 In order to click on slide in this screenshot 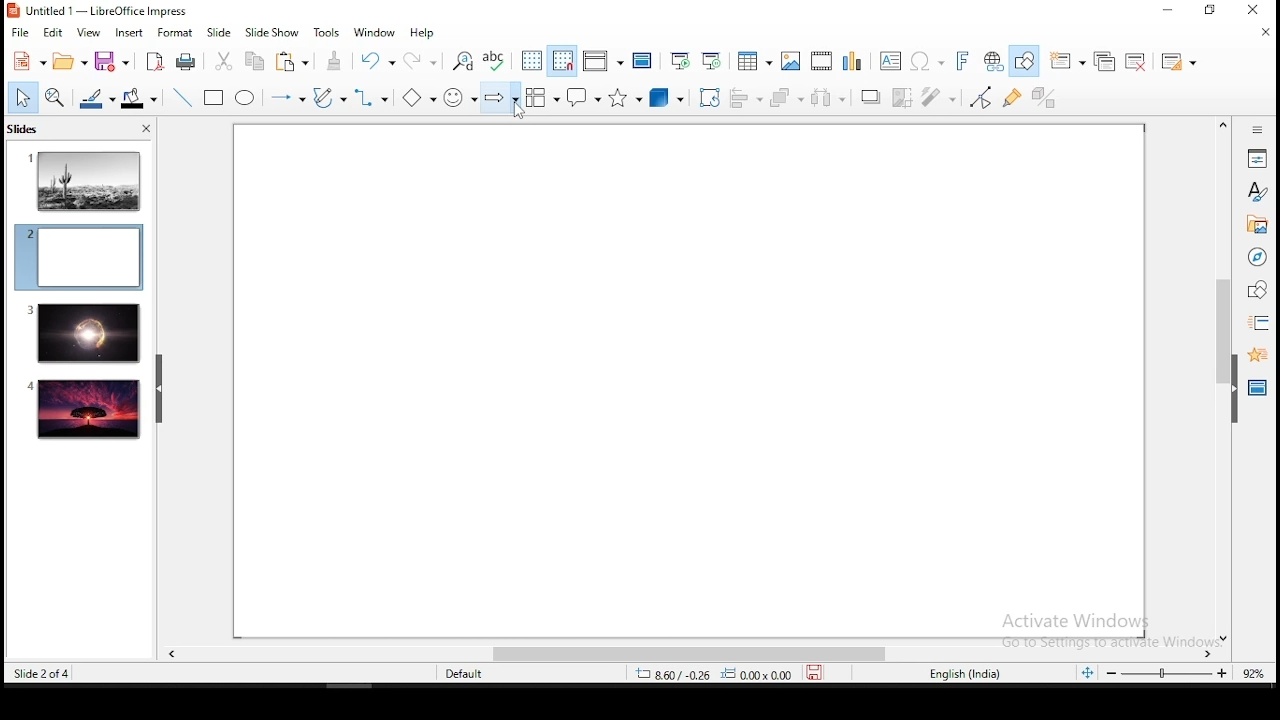, I will do `click(82, 333)`.